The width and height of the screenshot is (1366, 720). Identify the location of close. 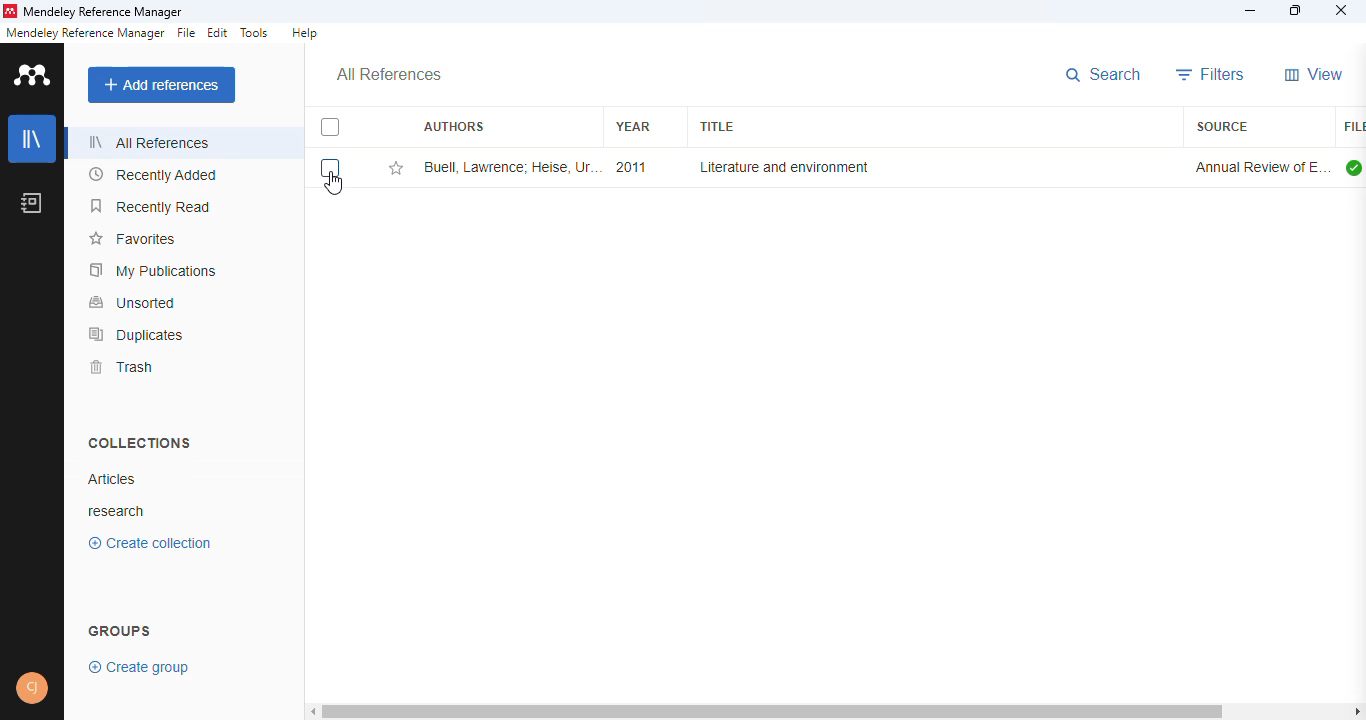
(1342, 10).